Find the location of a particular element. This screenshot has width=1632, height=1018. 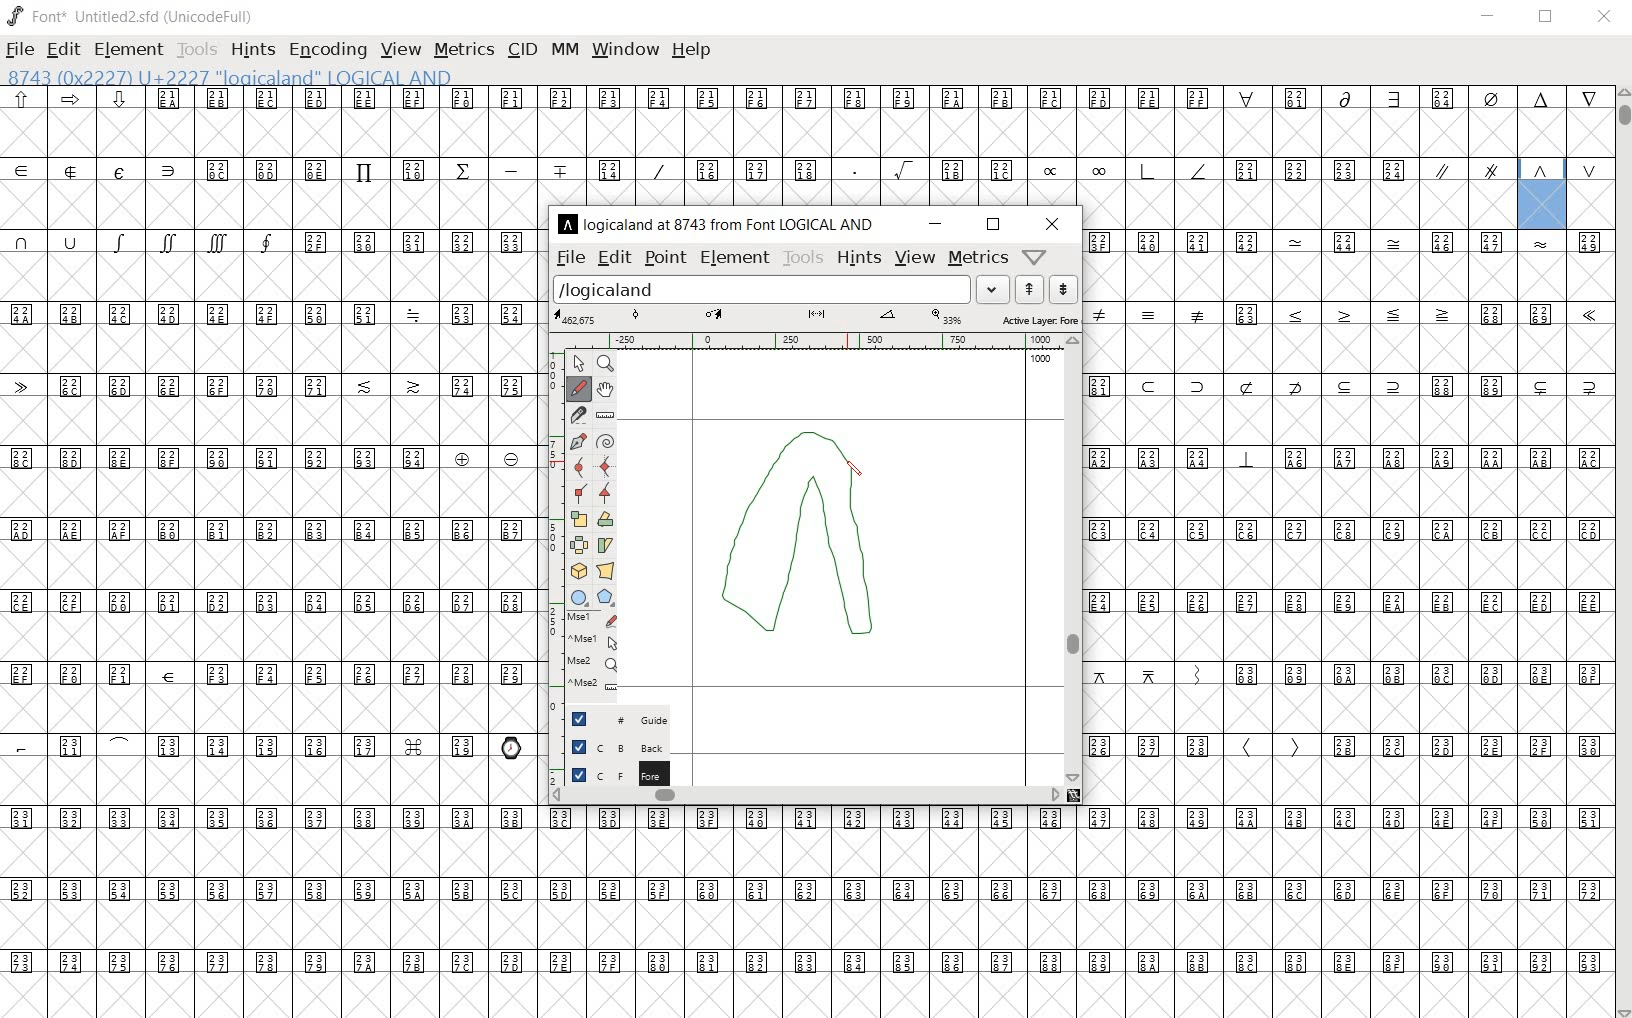

glyph characters is located at coordinates (1348, 516).